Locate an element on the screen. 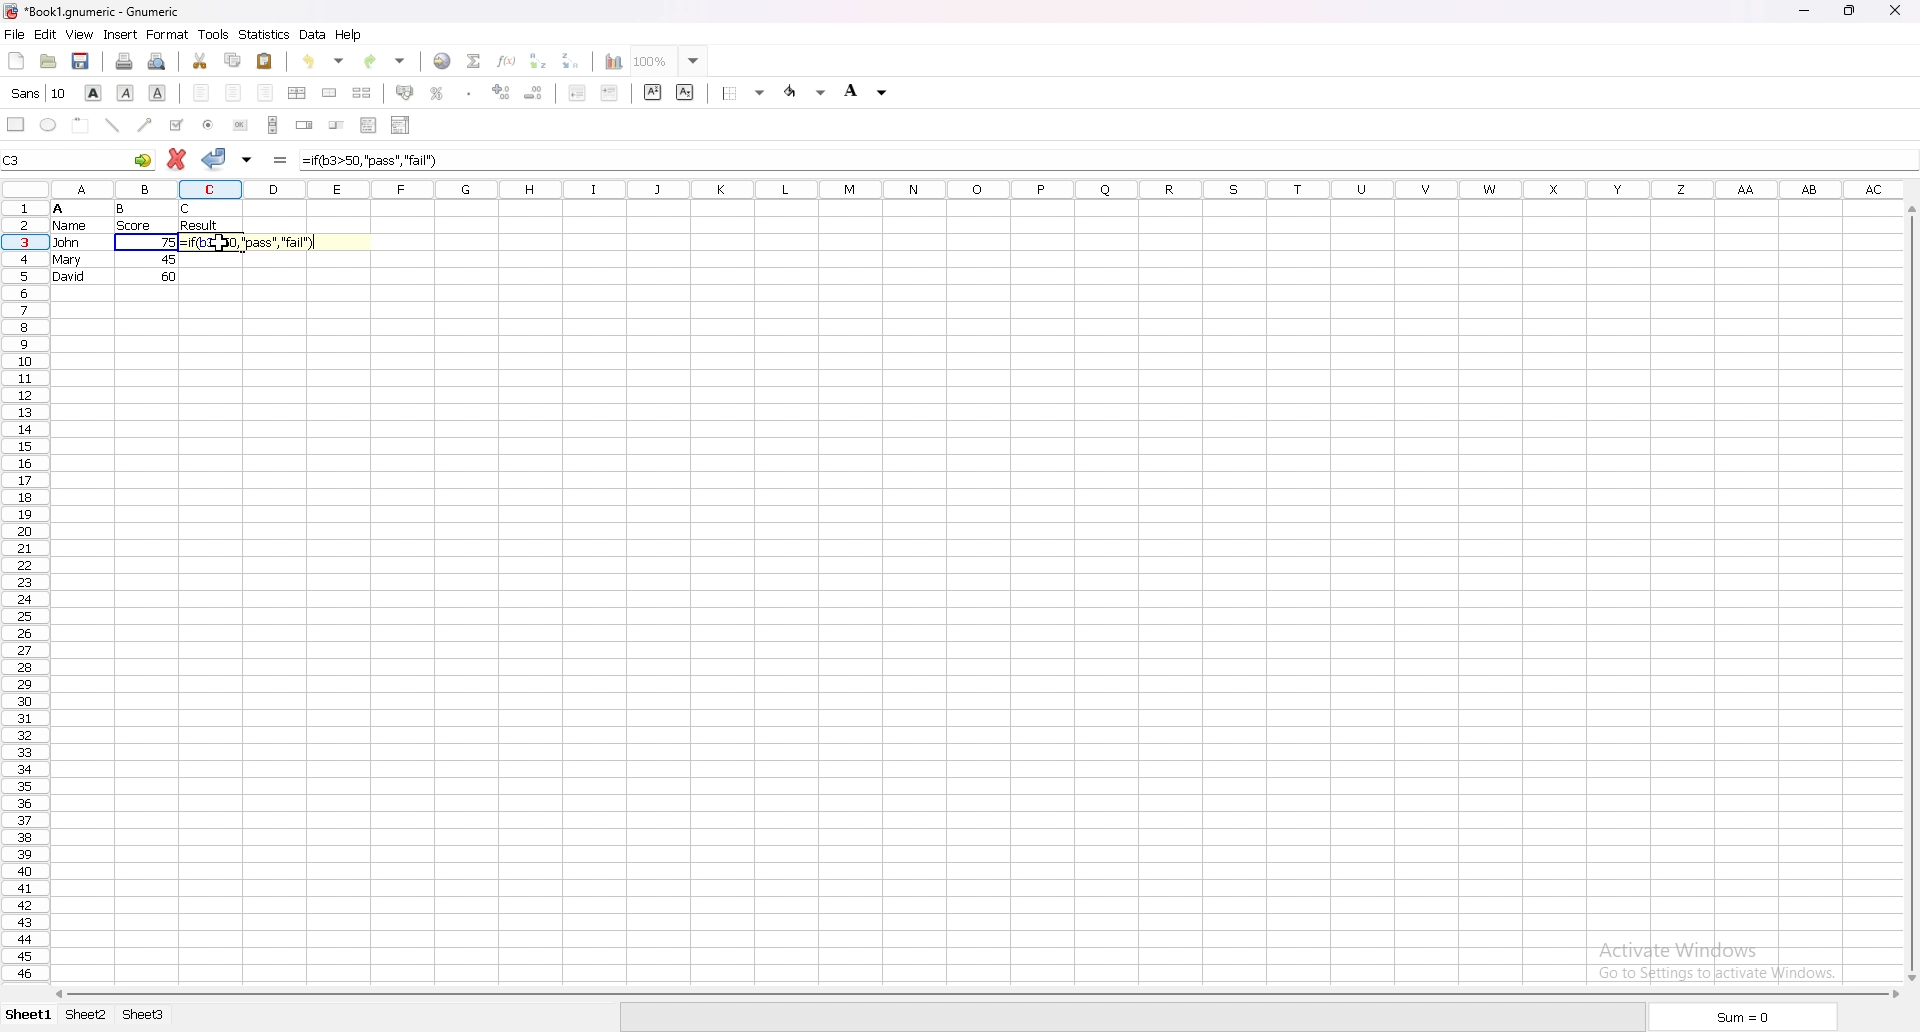  accept change in multiple cells is located at coordinates (249, 160).